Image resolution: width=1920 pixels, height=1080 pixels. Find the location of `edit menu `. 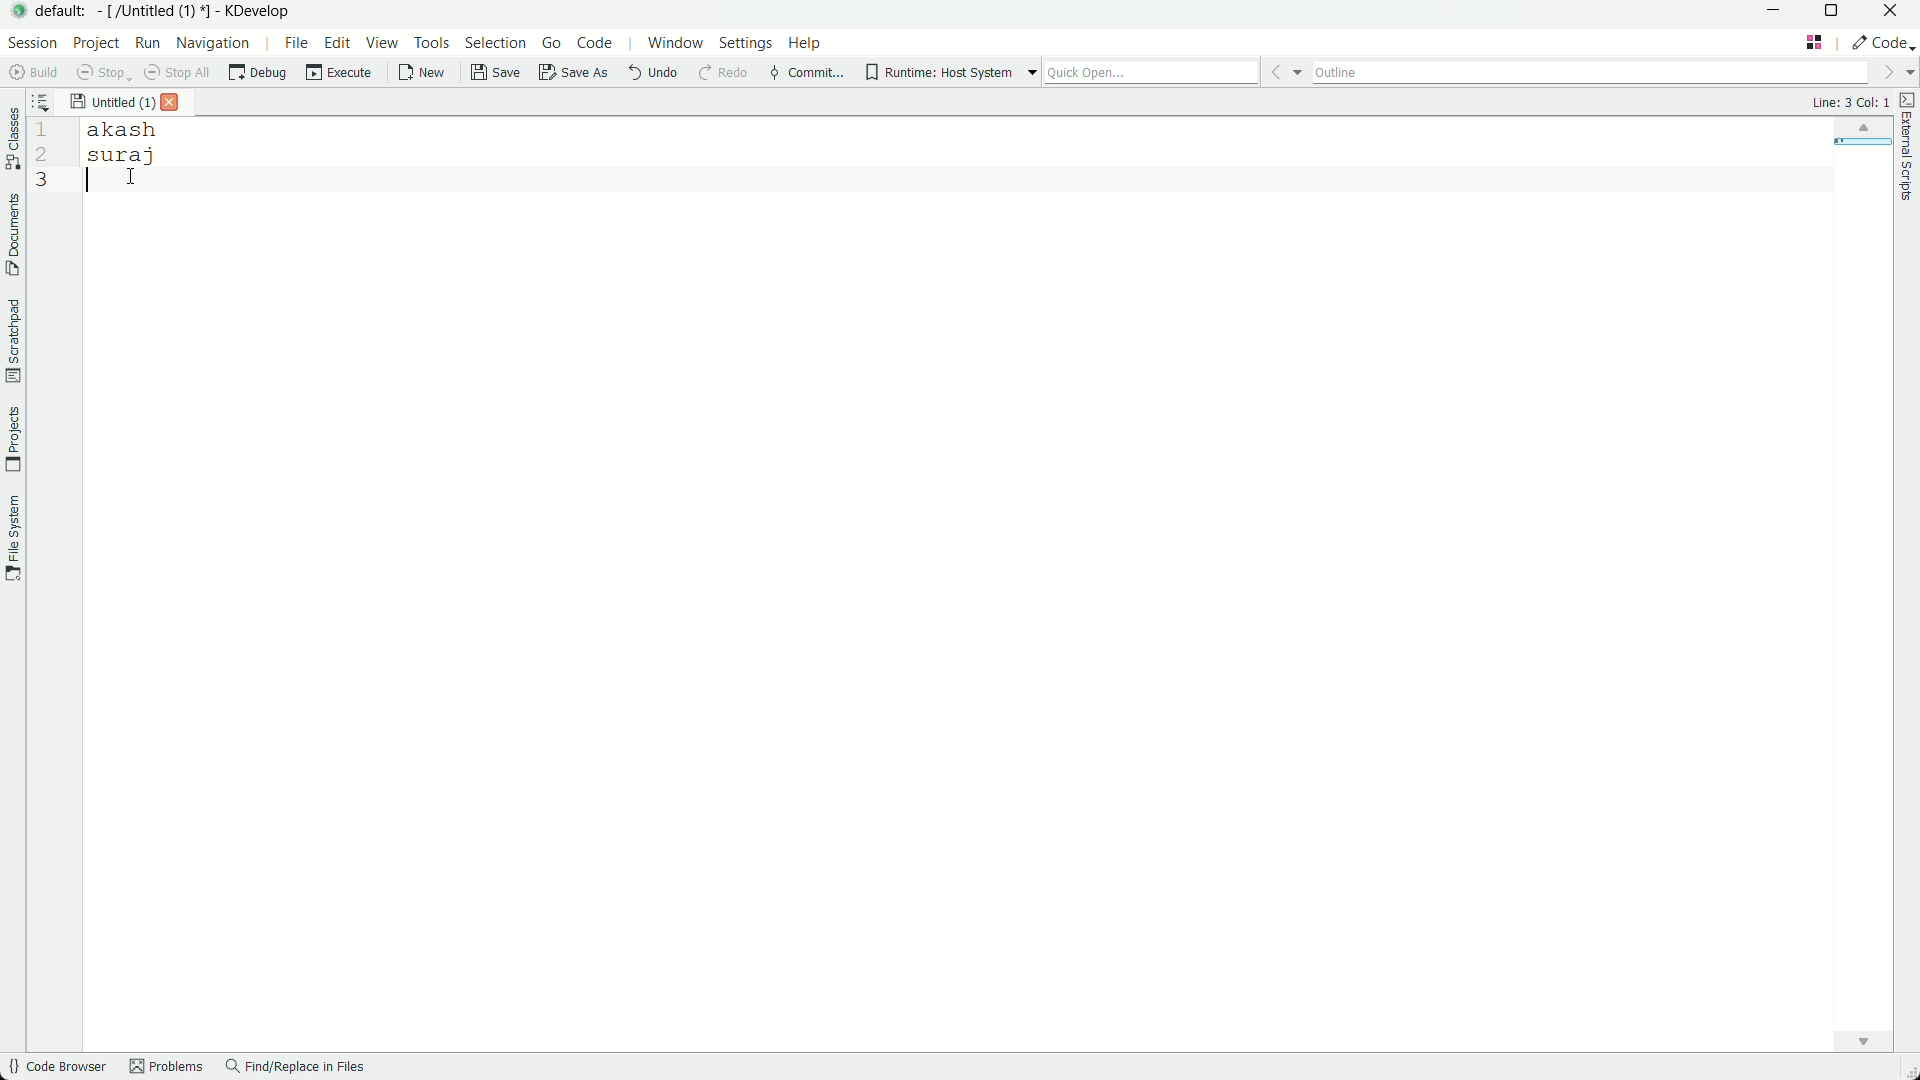

edit menu  is located at coordinates (337, 45).